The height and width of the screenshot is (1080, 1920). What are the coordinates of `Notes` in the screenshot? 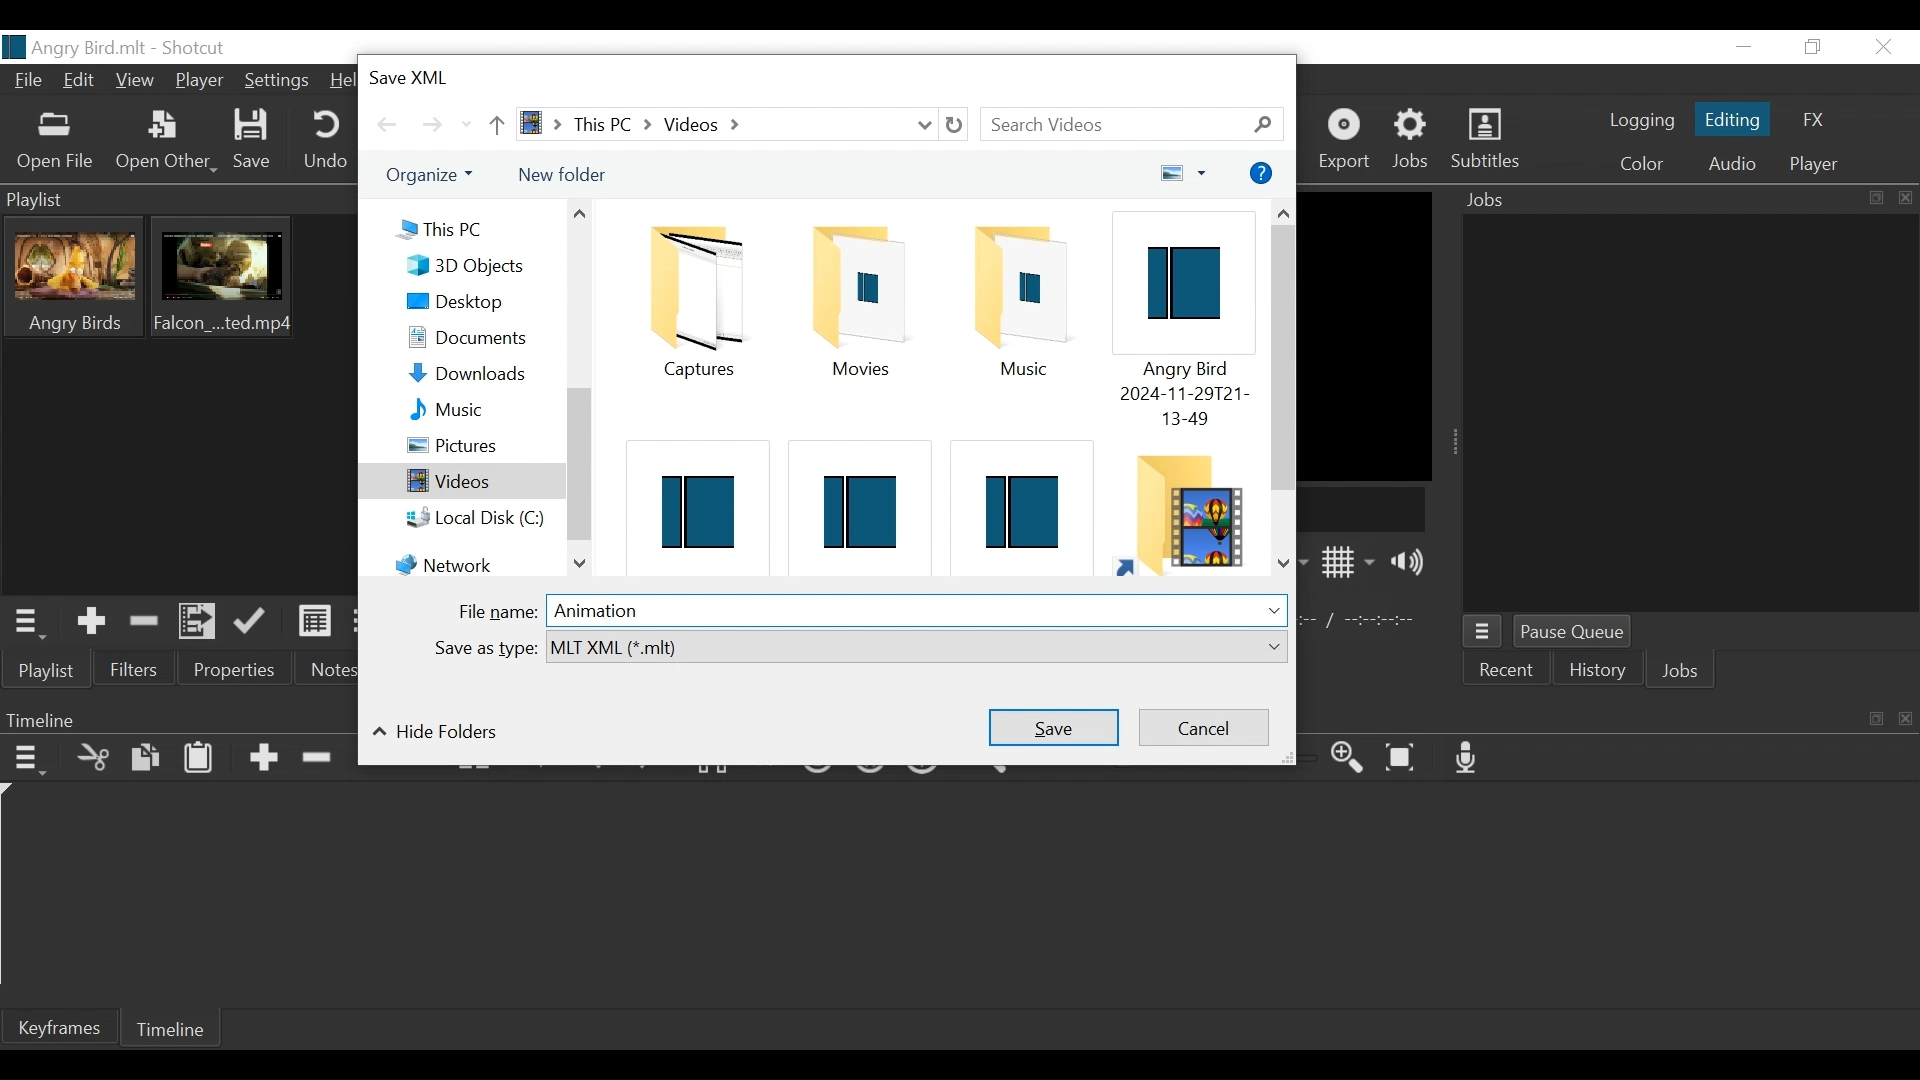 It's located at (325, 671).